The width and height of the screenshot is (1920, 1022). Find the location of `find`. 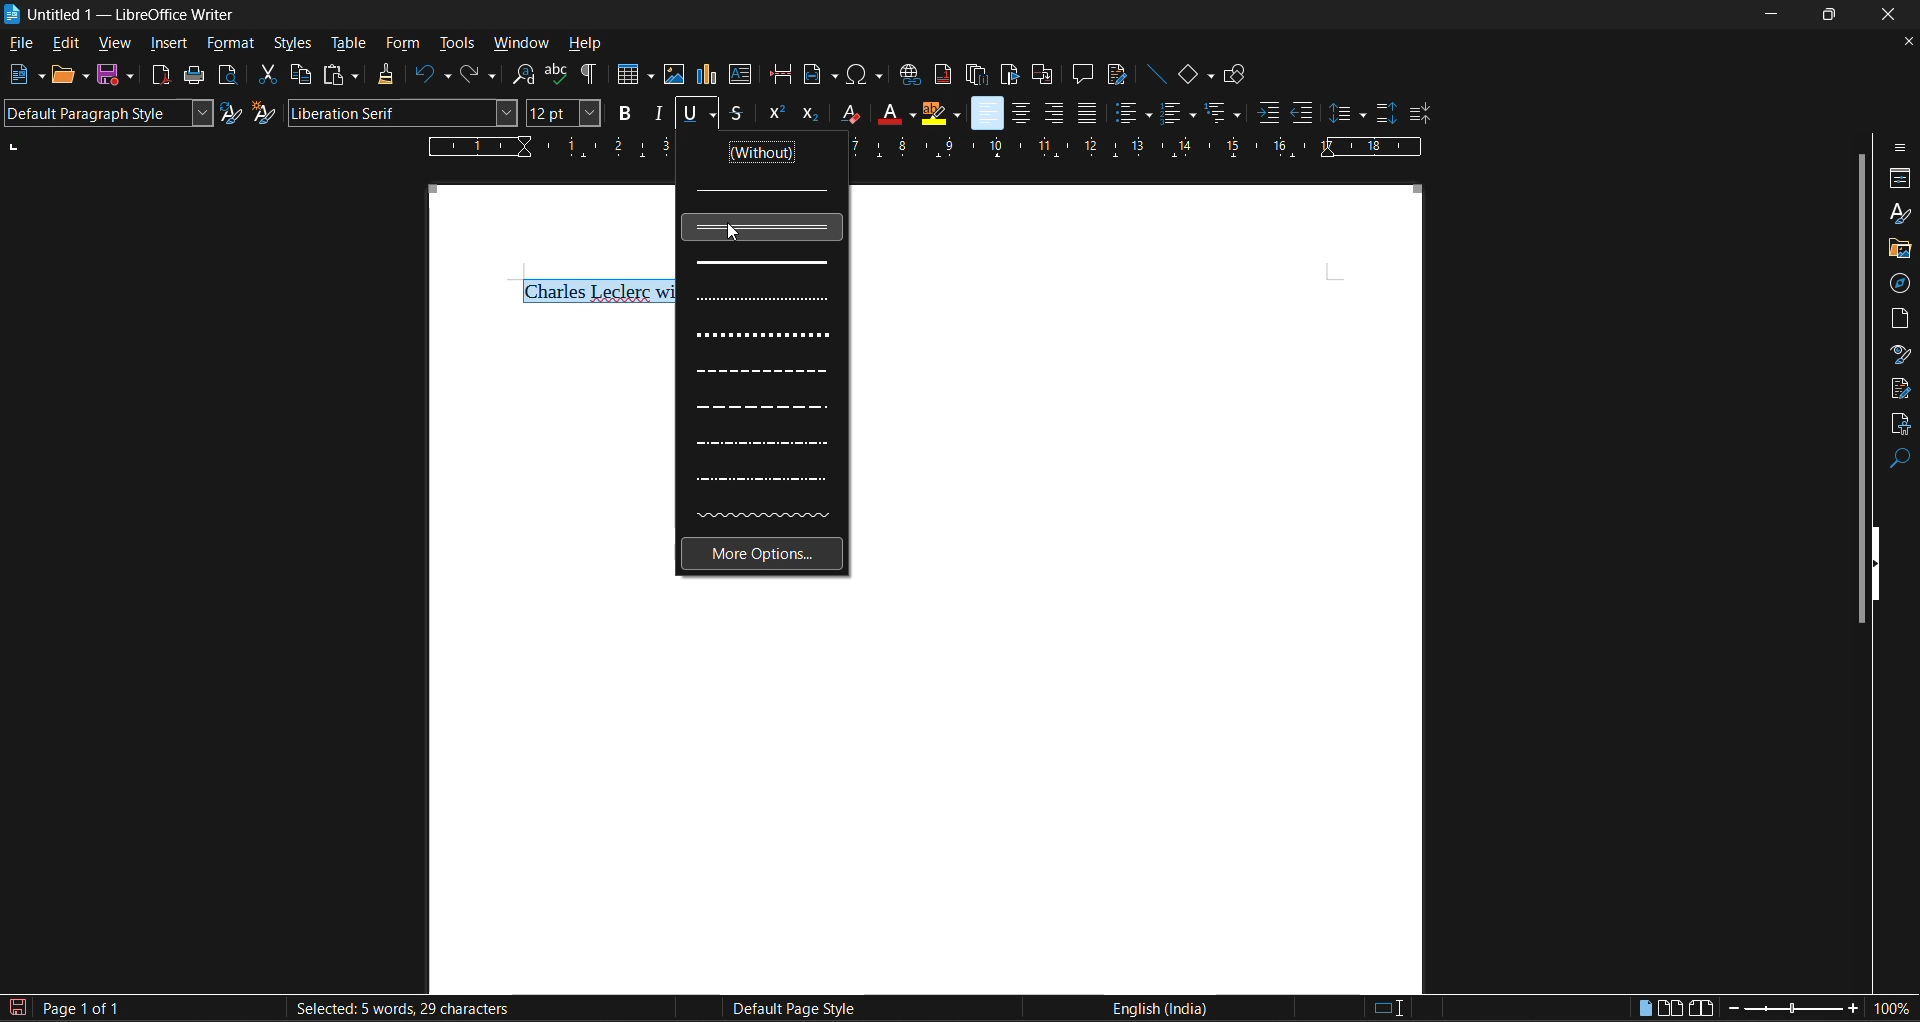

find is located at coordinates (1900, 460).